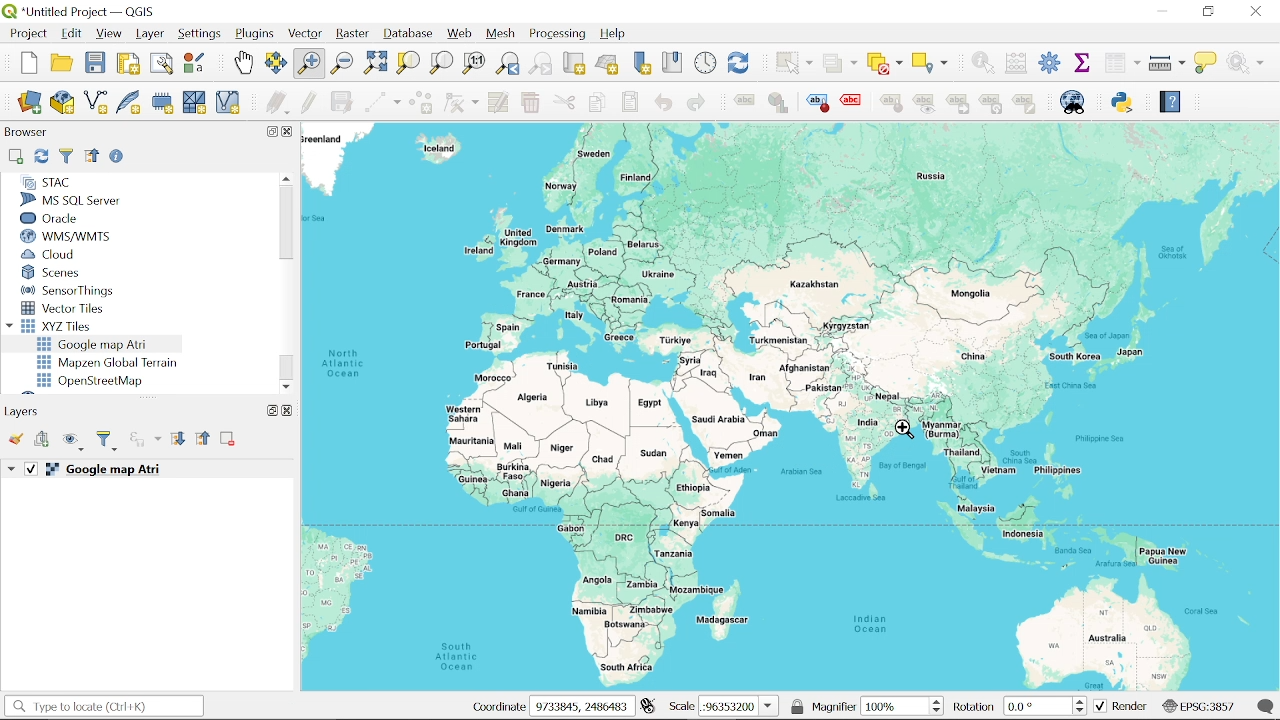 Image resolution: width=1280 pixels, height=720 pixels. Describe the element at coordinates (86, 12) in the screenshot. I see `Current window` at that location.